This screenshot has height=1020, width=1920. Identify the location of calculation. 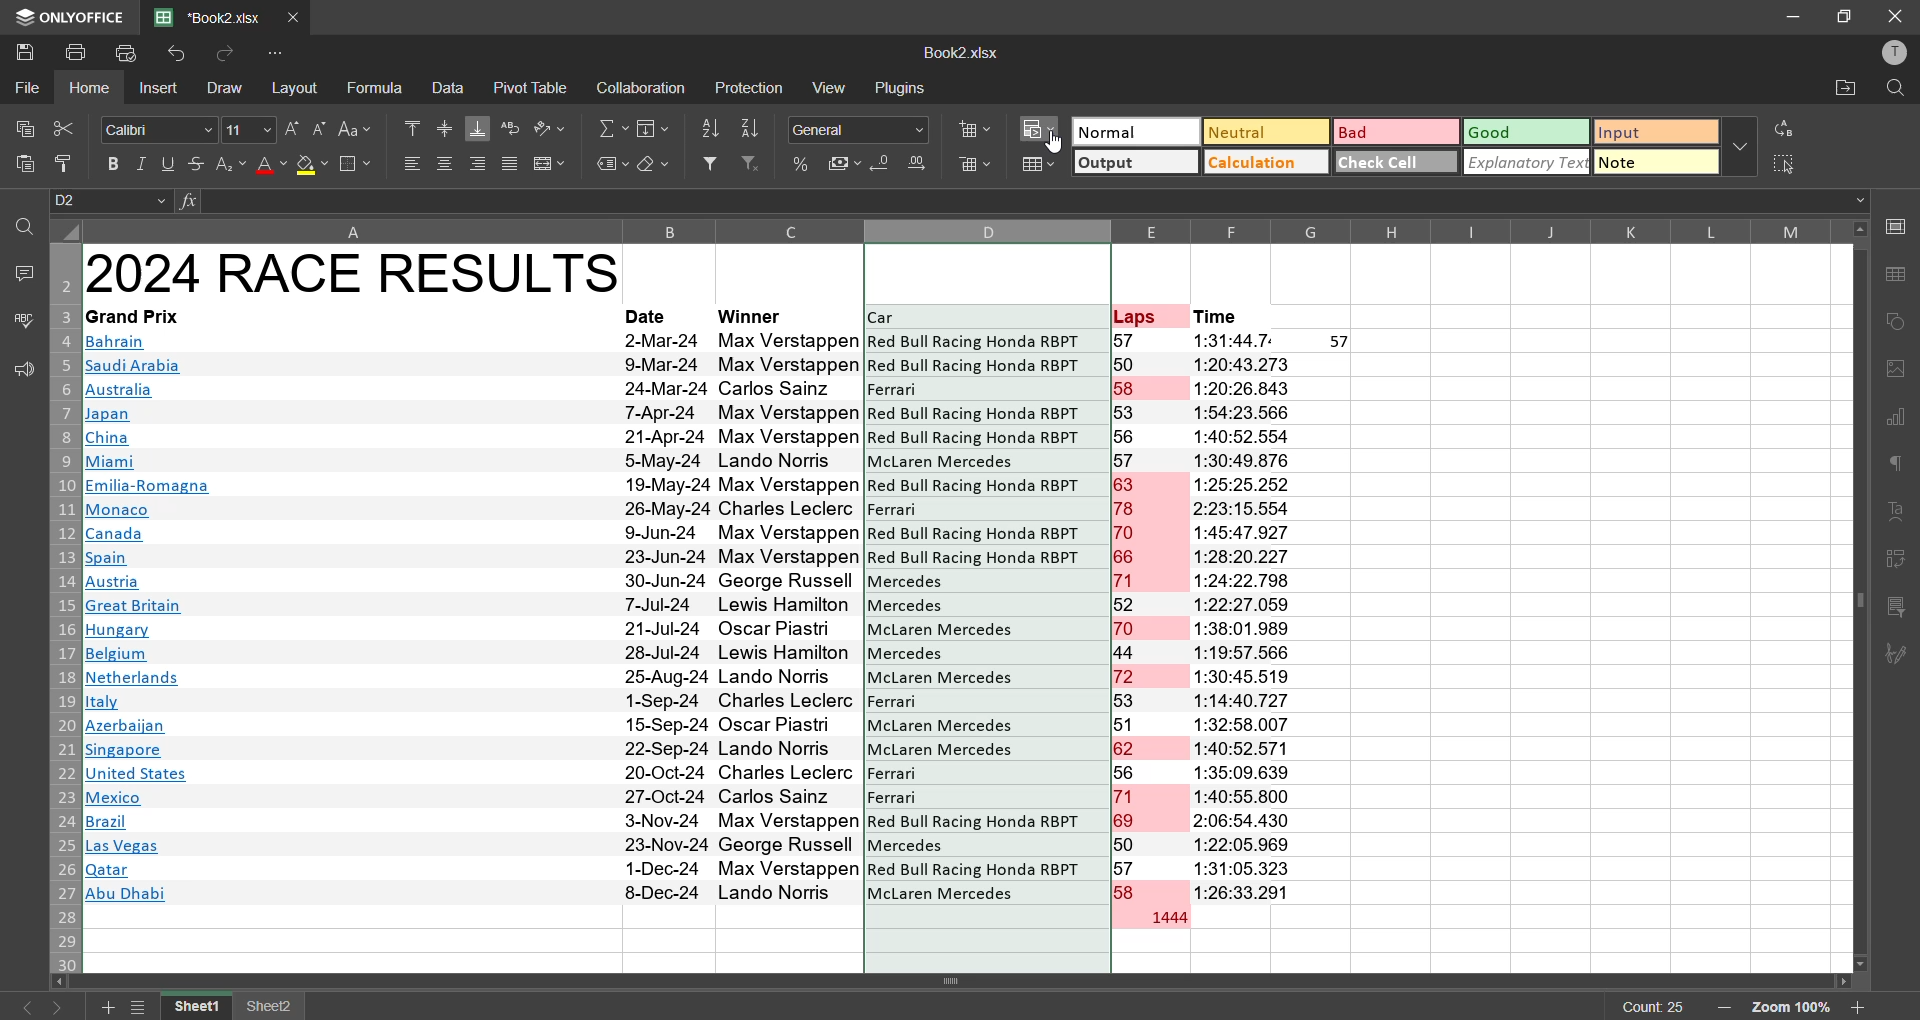
(1261, 161).